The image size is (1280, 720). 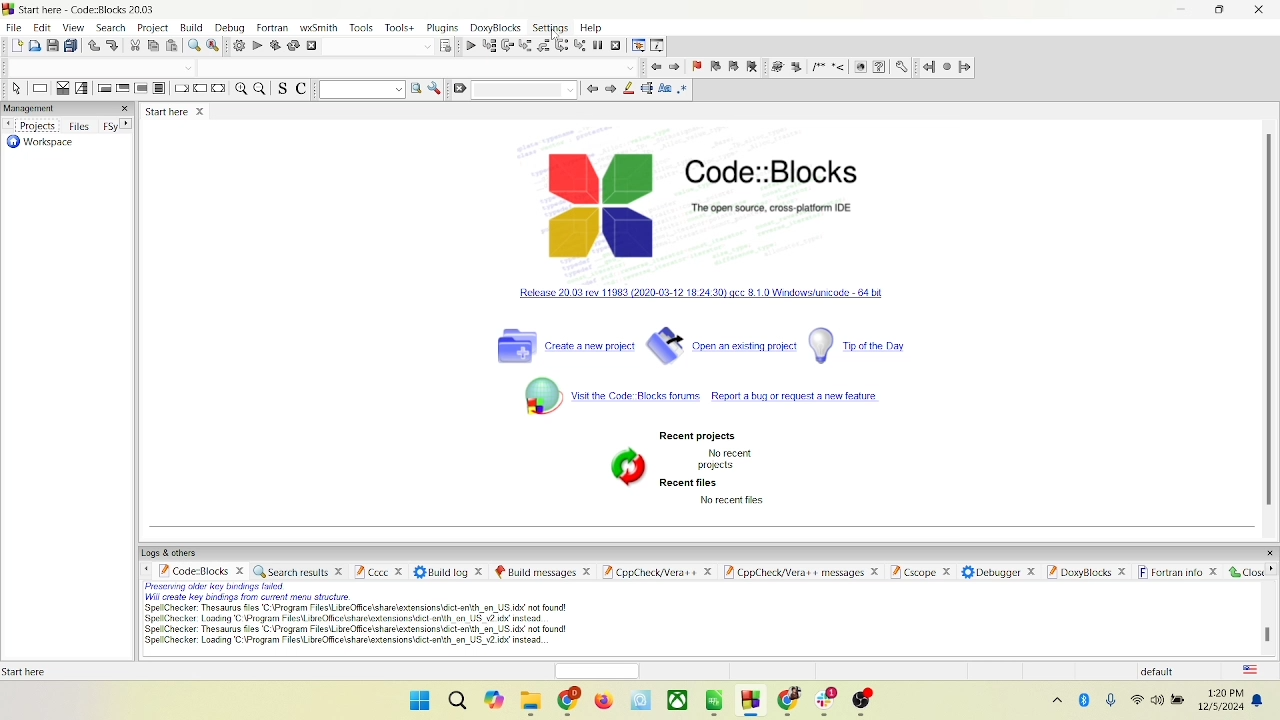 What do you see at coordinates (171, 551) in the screenshot?
I see `logs and others` at bounding box center [171, 551].